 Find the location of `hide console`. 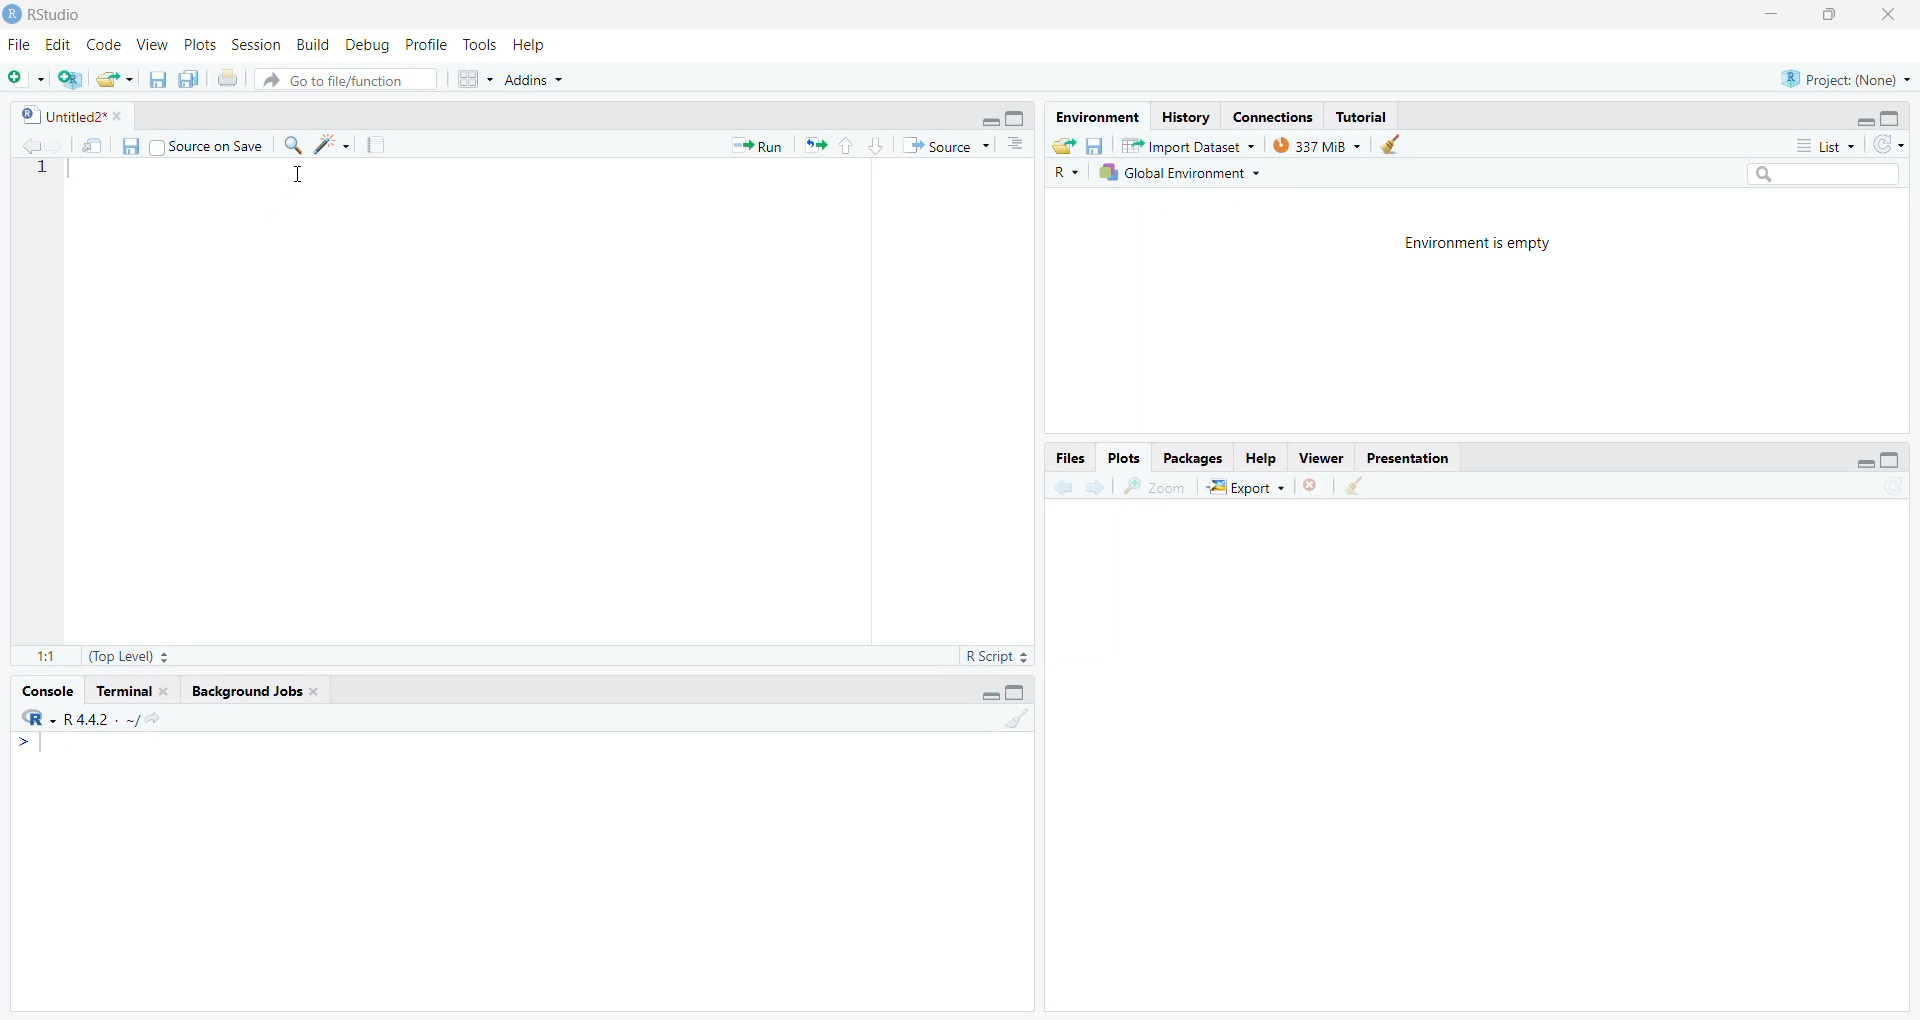

hide console is located at coordinates (1892, 459).